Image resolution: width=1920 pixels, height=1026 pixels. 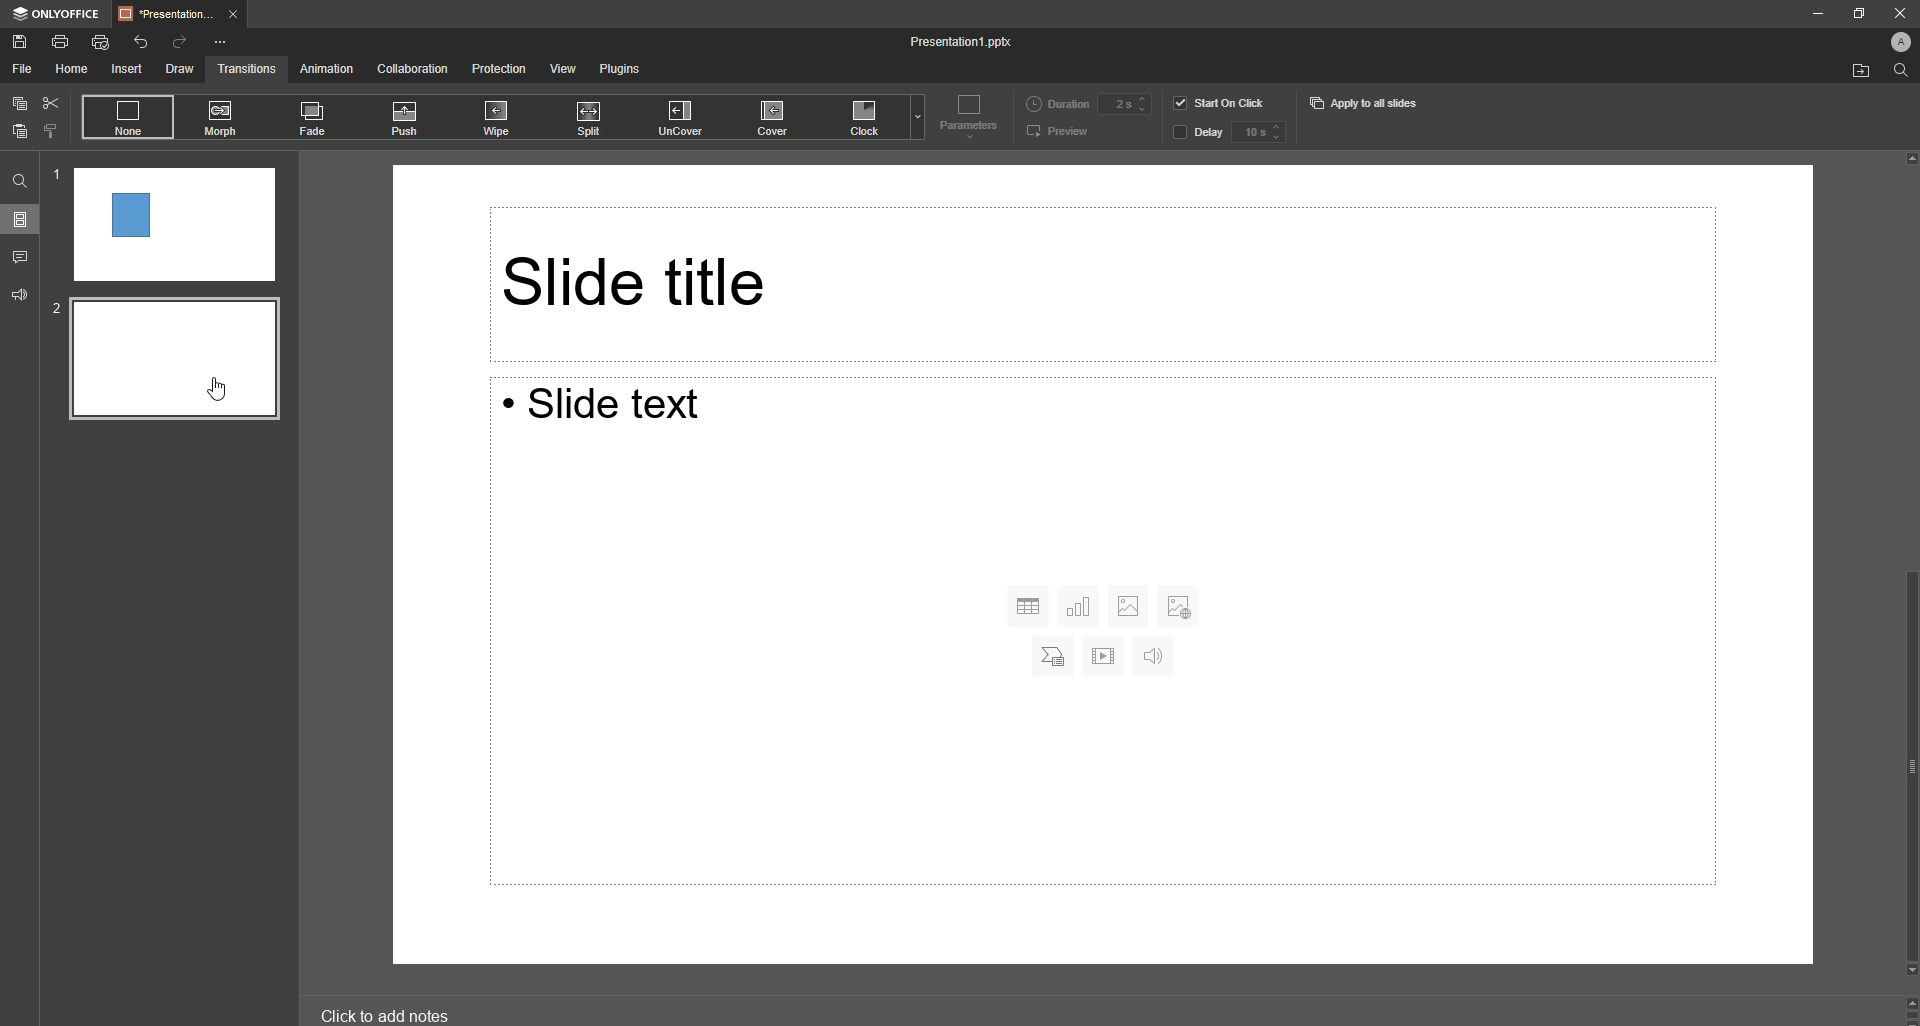 What do you see at coordinates (678, 120) in the screenshot?
I see `UnCover` at bounding box center [678, 120].